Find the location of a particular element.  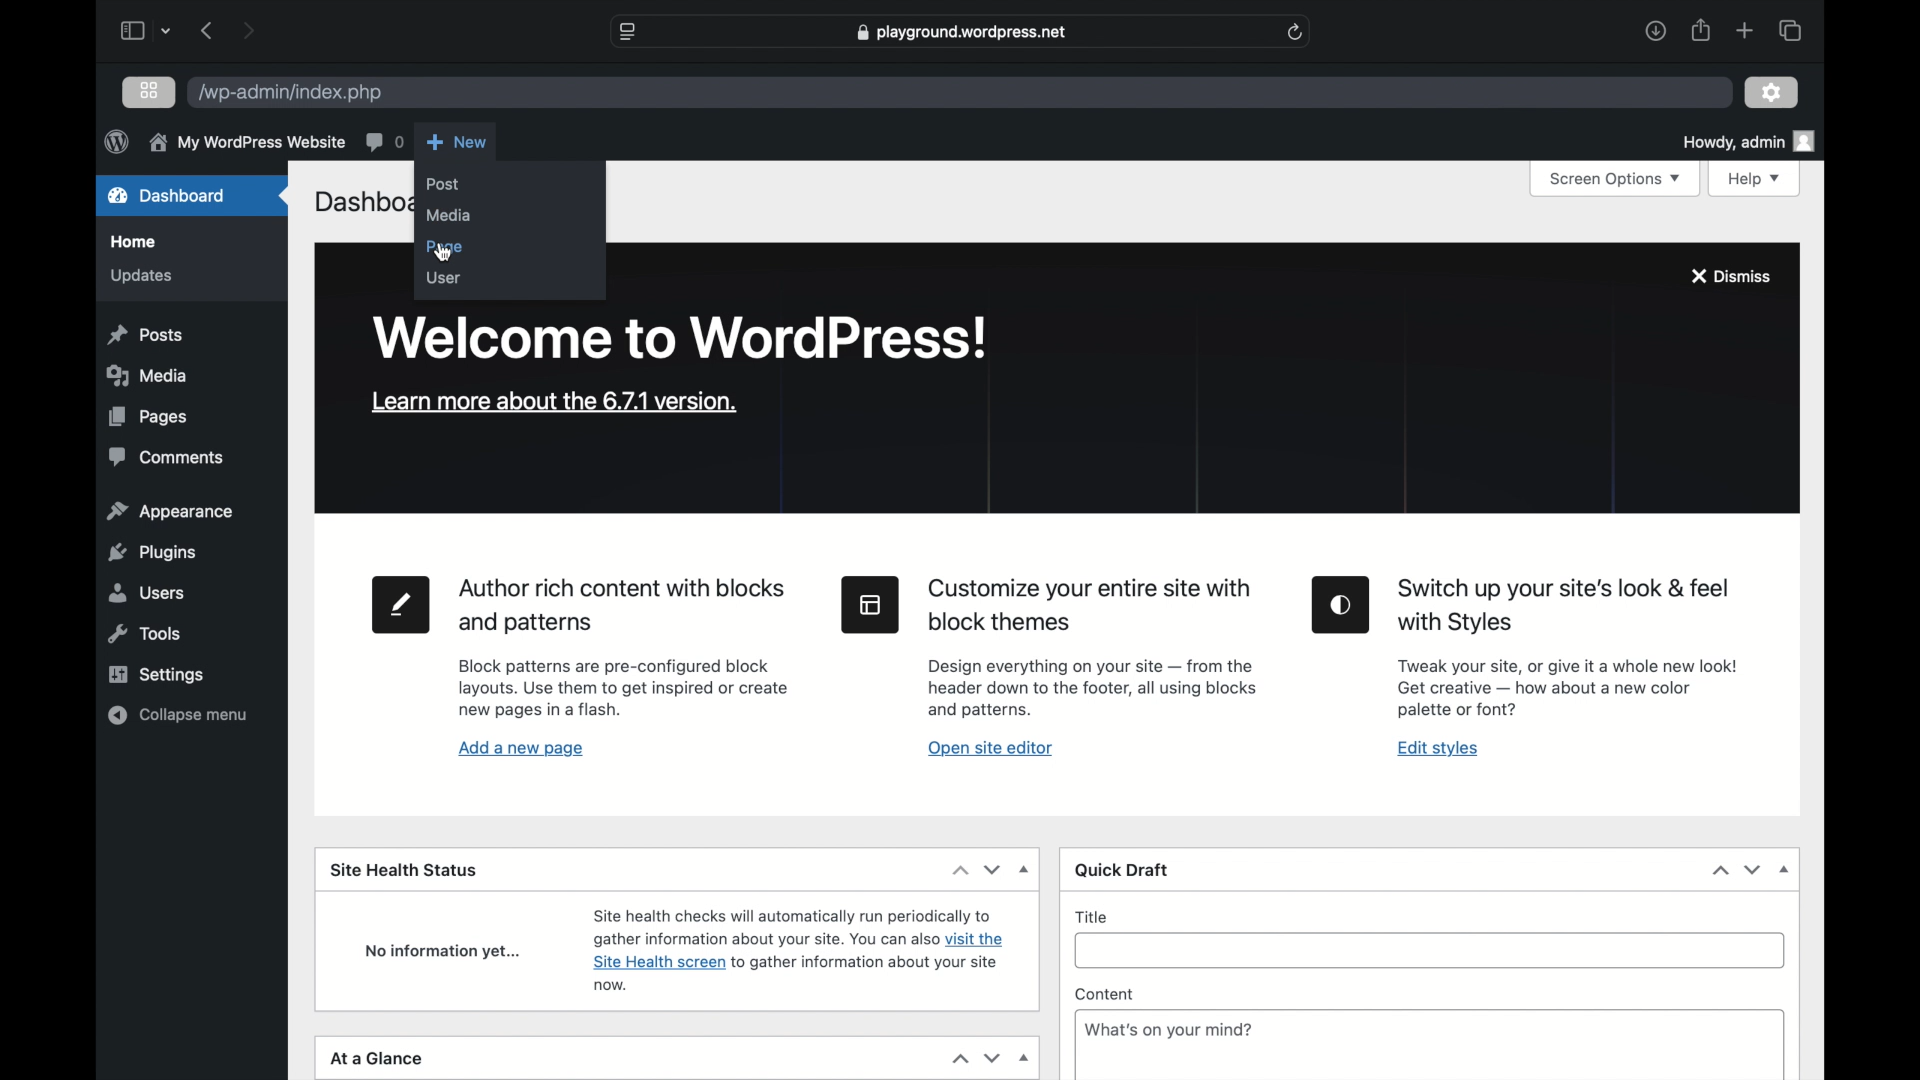

posts is located at coordinates (144, 335).